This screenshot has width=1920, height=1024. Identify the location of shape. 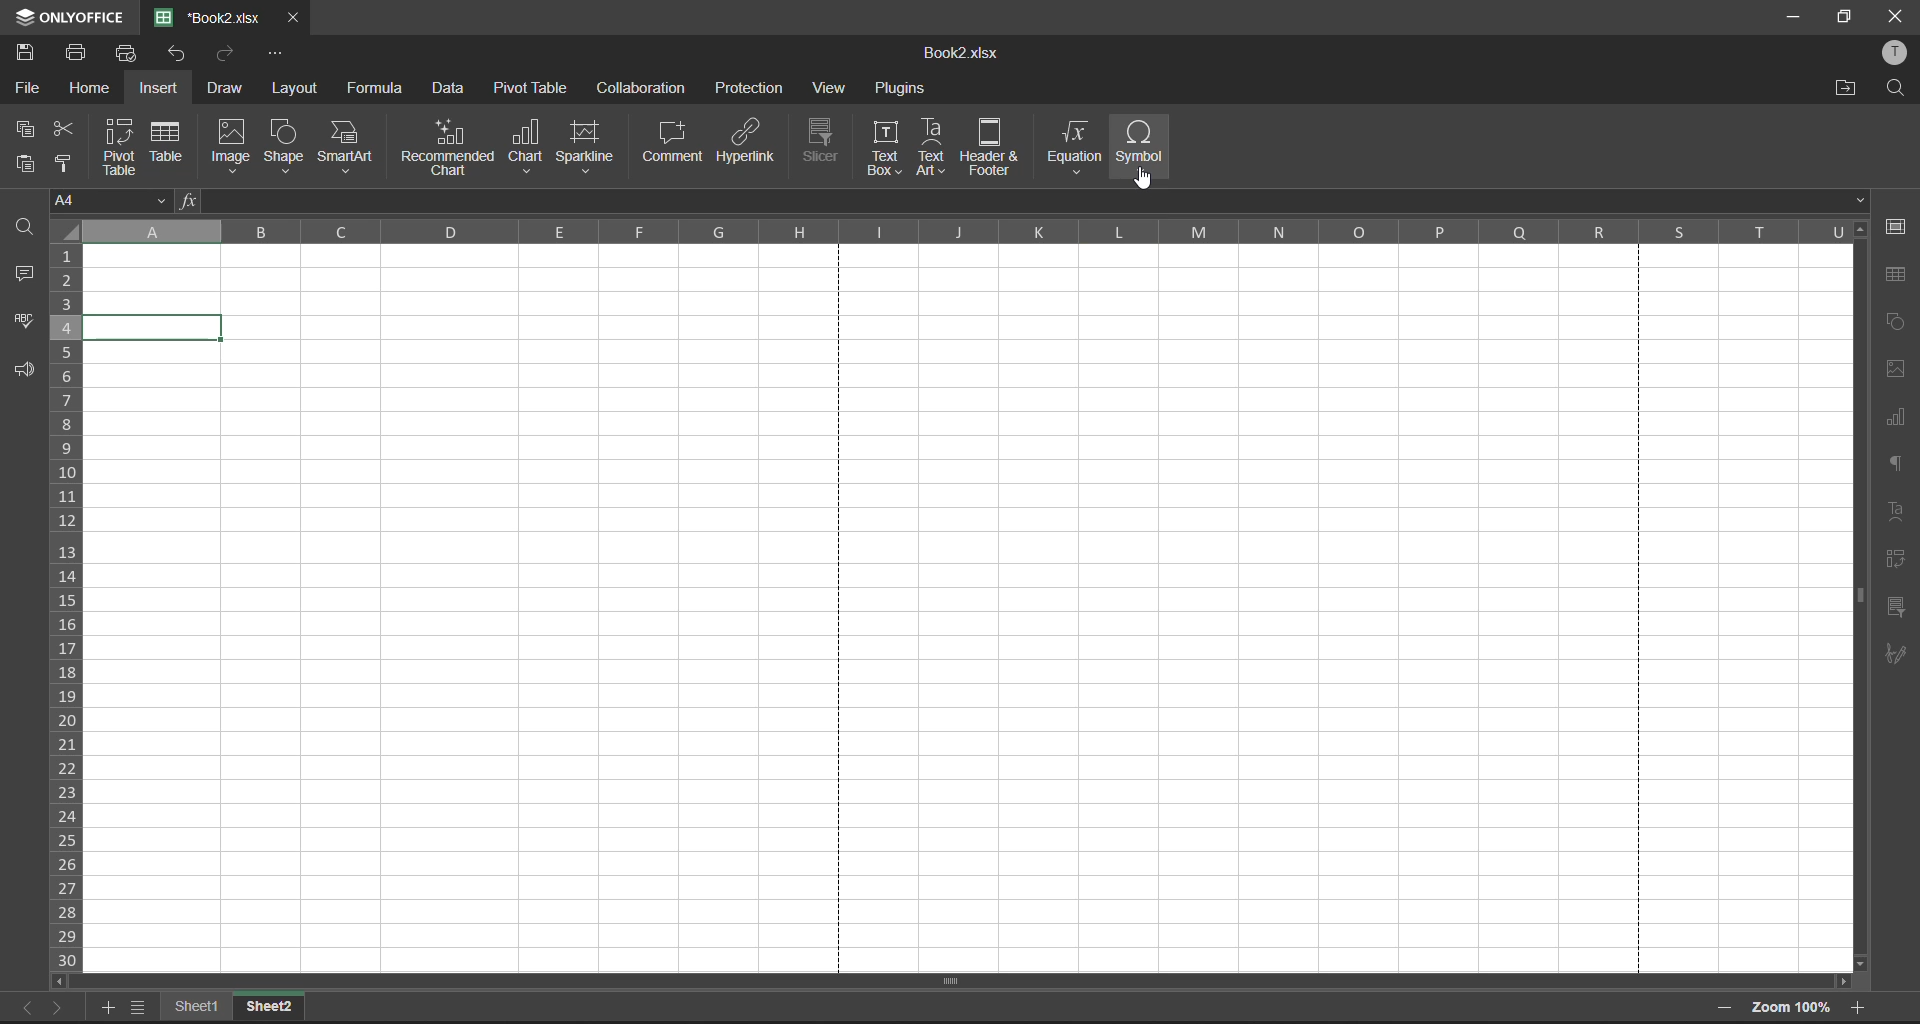
(284, 146).